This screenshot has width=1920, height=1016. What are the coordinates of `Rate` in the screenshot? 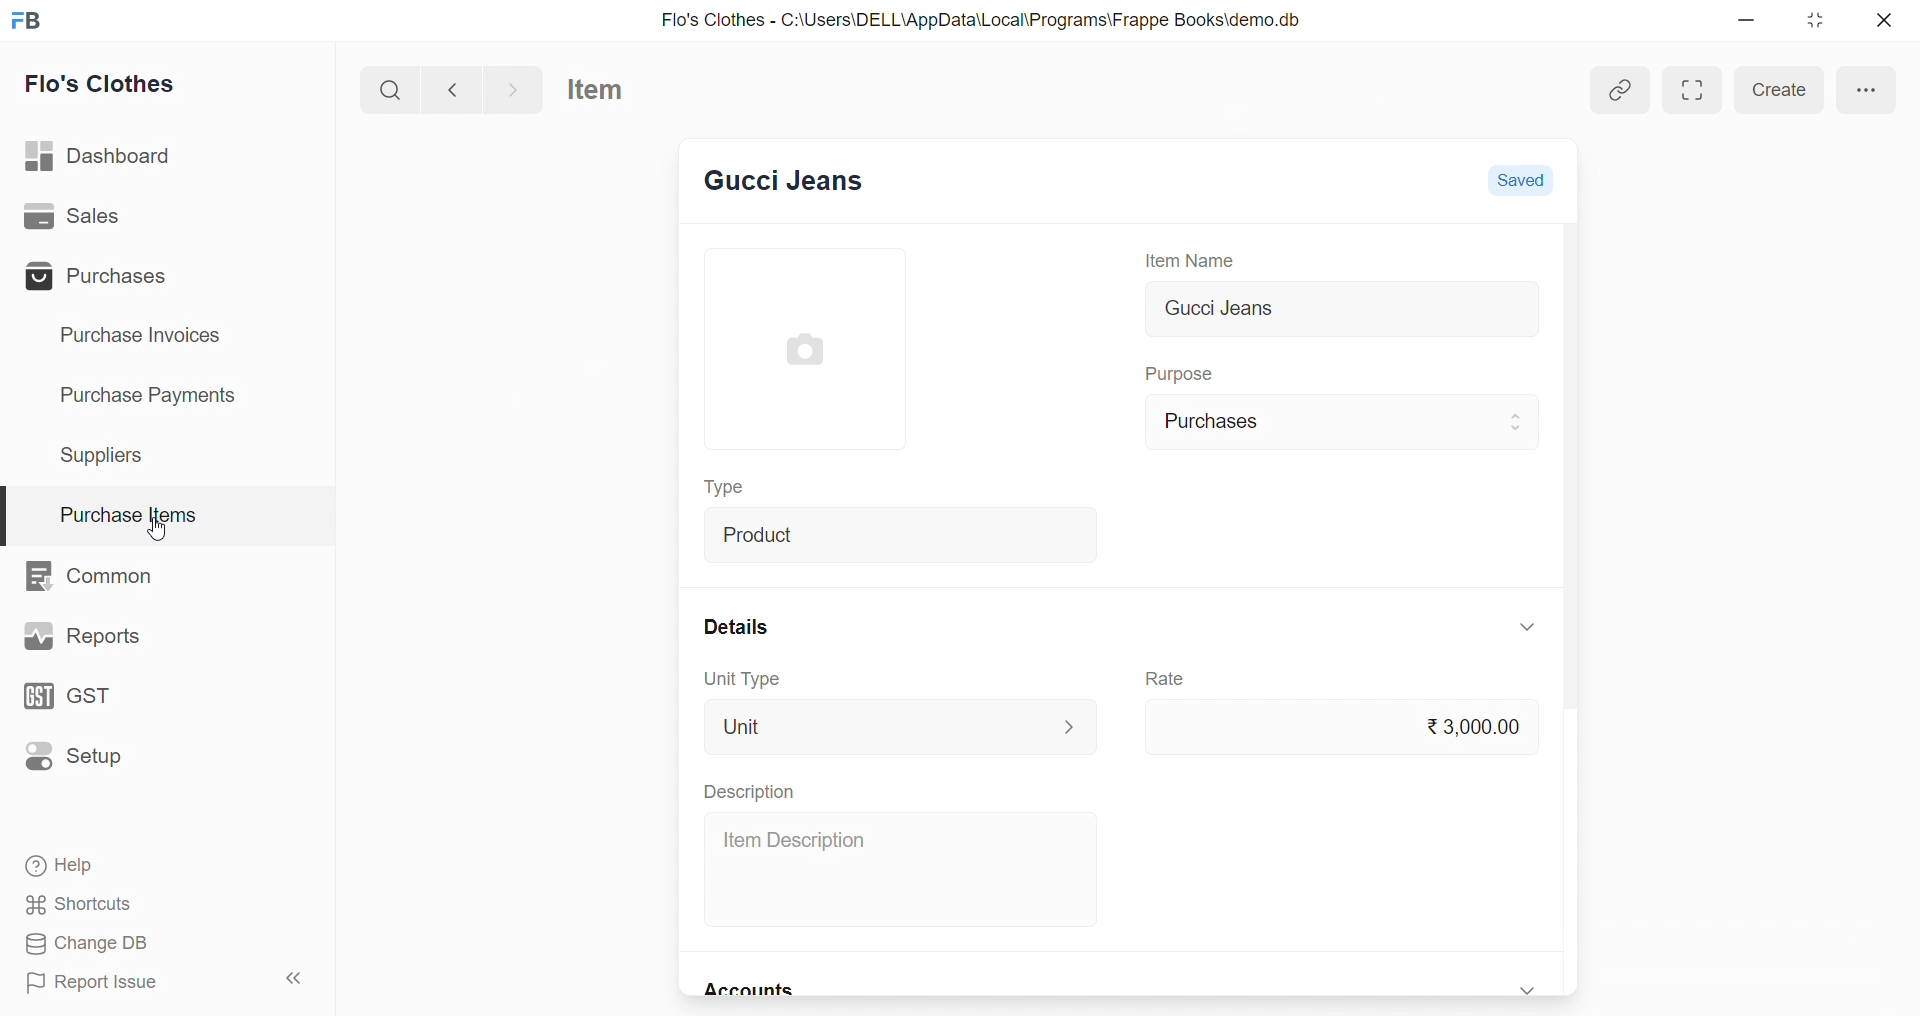 It's located at (1168, 679).